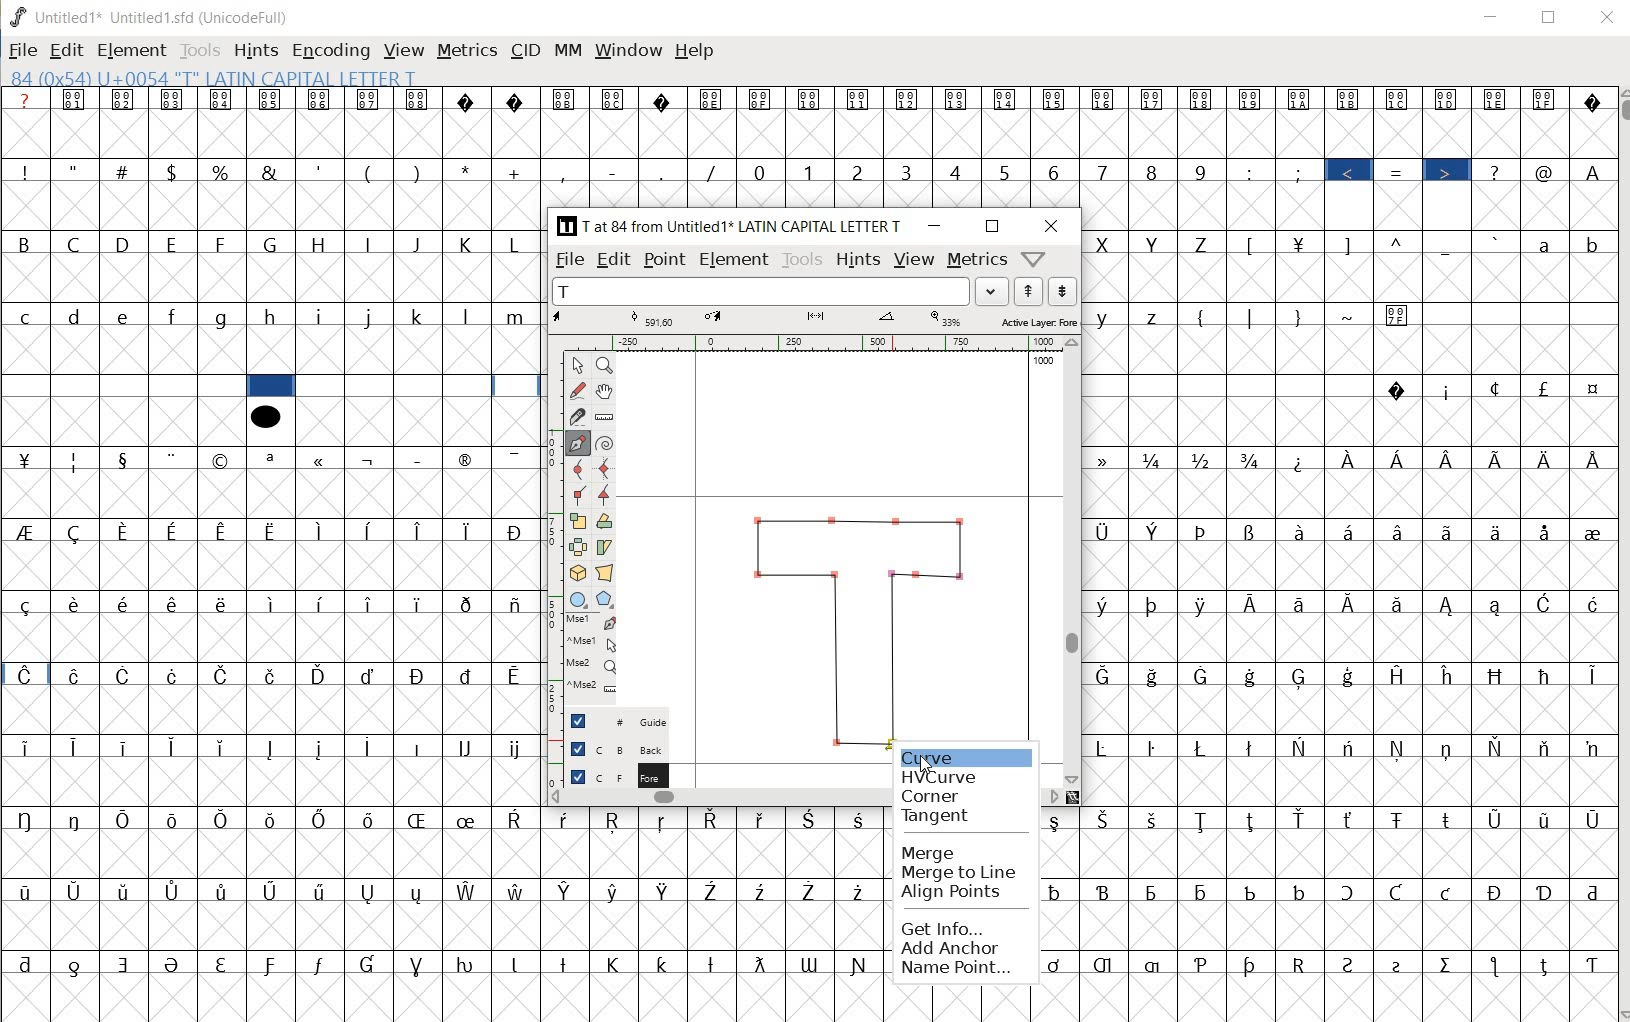 The height and width of the screenshot is (1022, 1630). Describe the element at coordinates (222, 171) in the screenshot. I see `%` at that location.